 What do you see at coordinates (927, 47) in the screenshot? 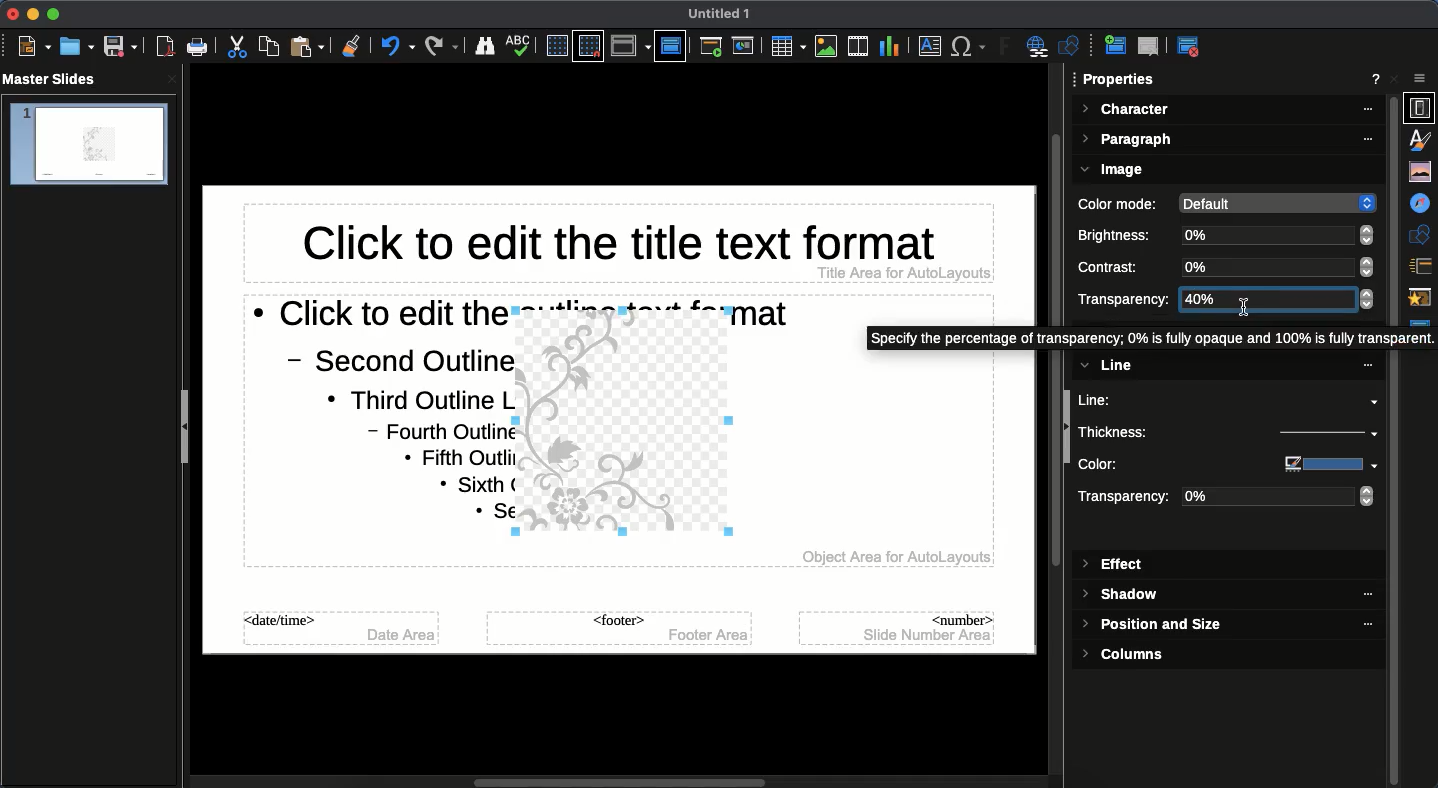
I see `Textbox` at bounding box center [927, 47].